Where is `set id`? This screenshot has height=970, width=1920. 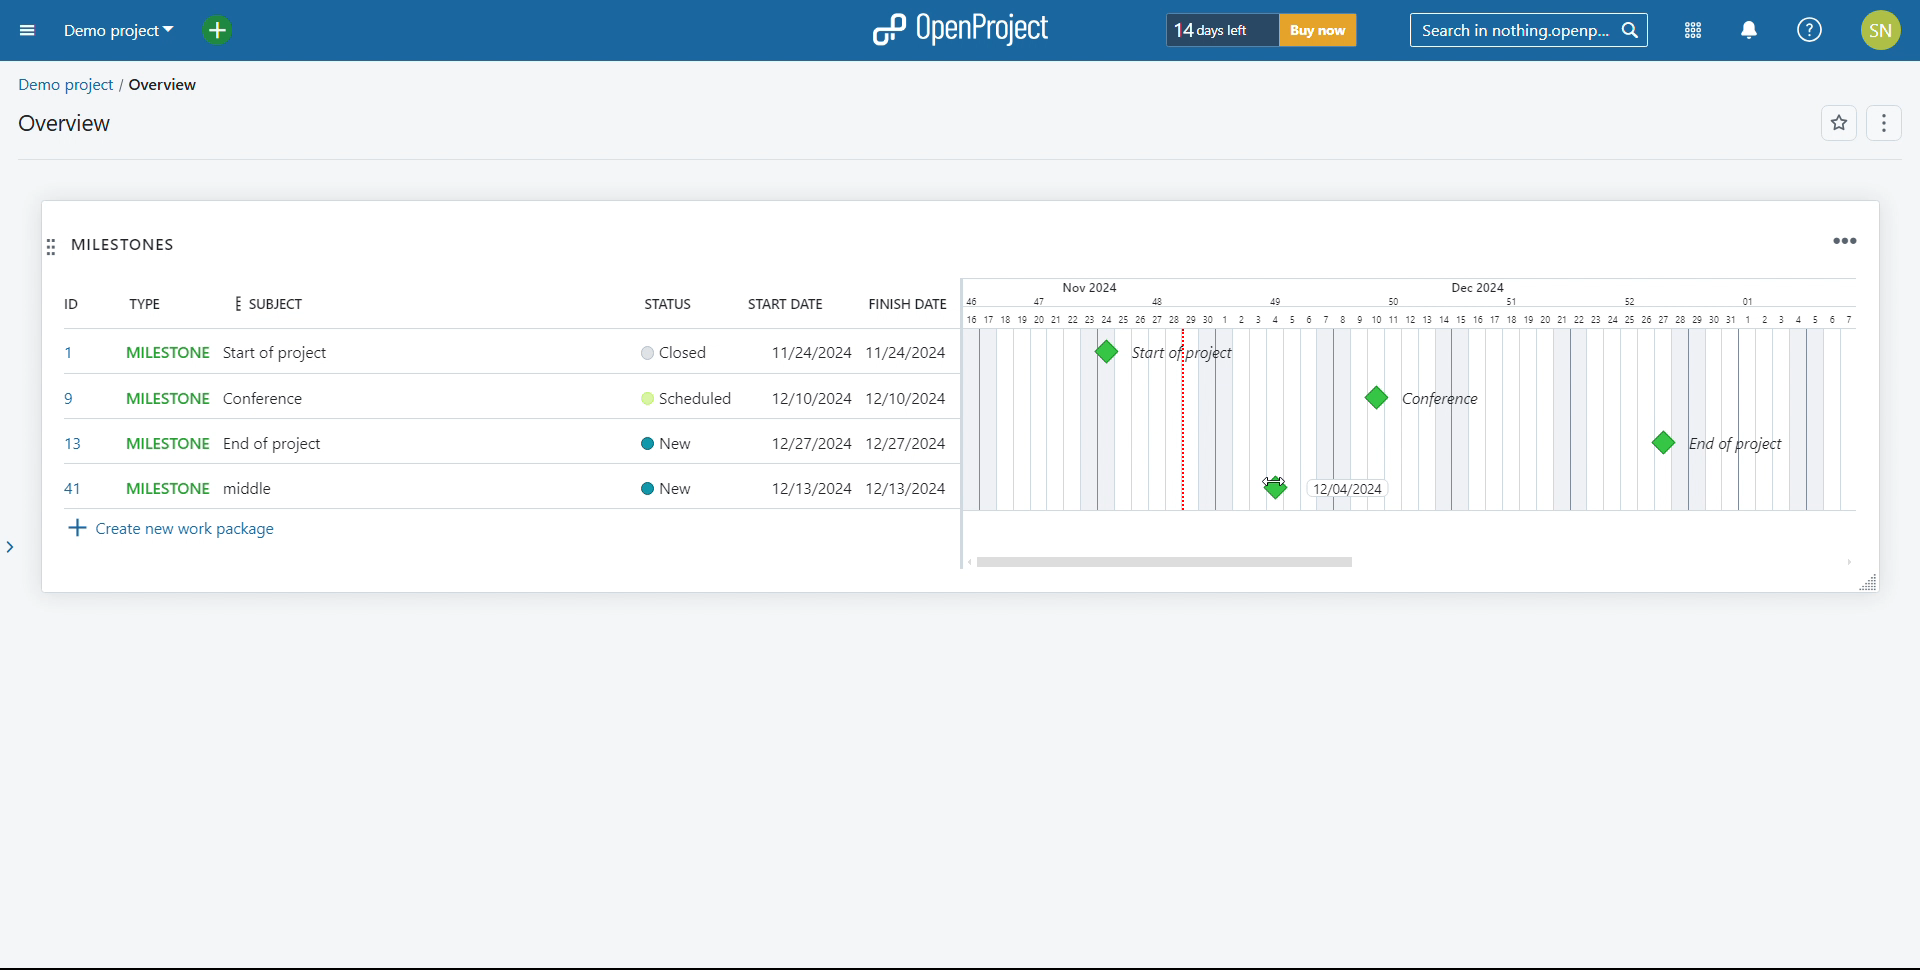
set id is located at coordinates (71, 420).